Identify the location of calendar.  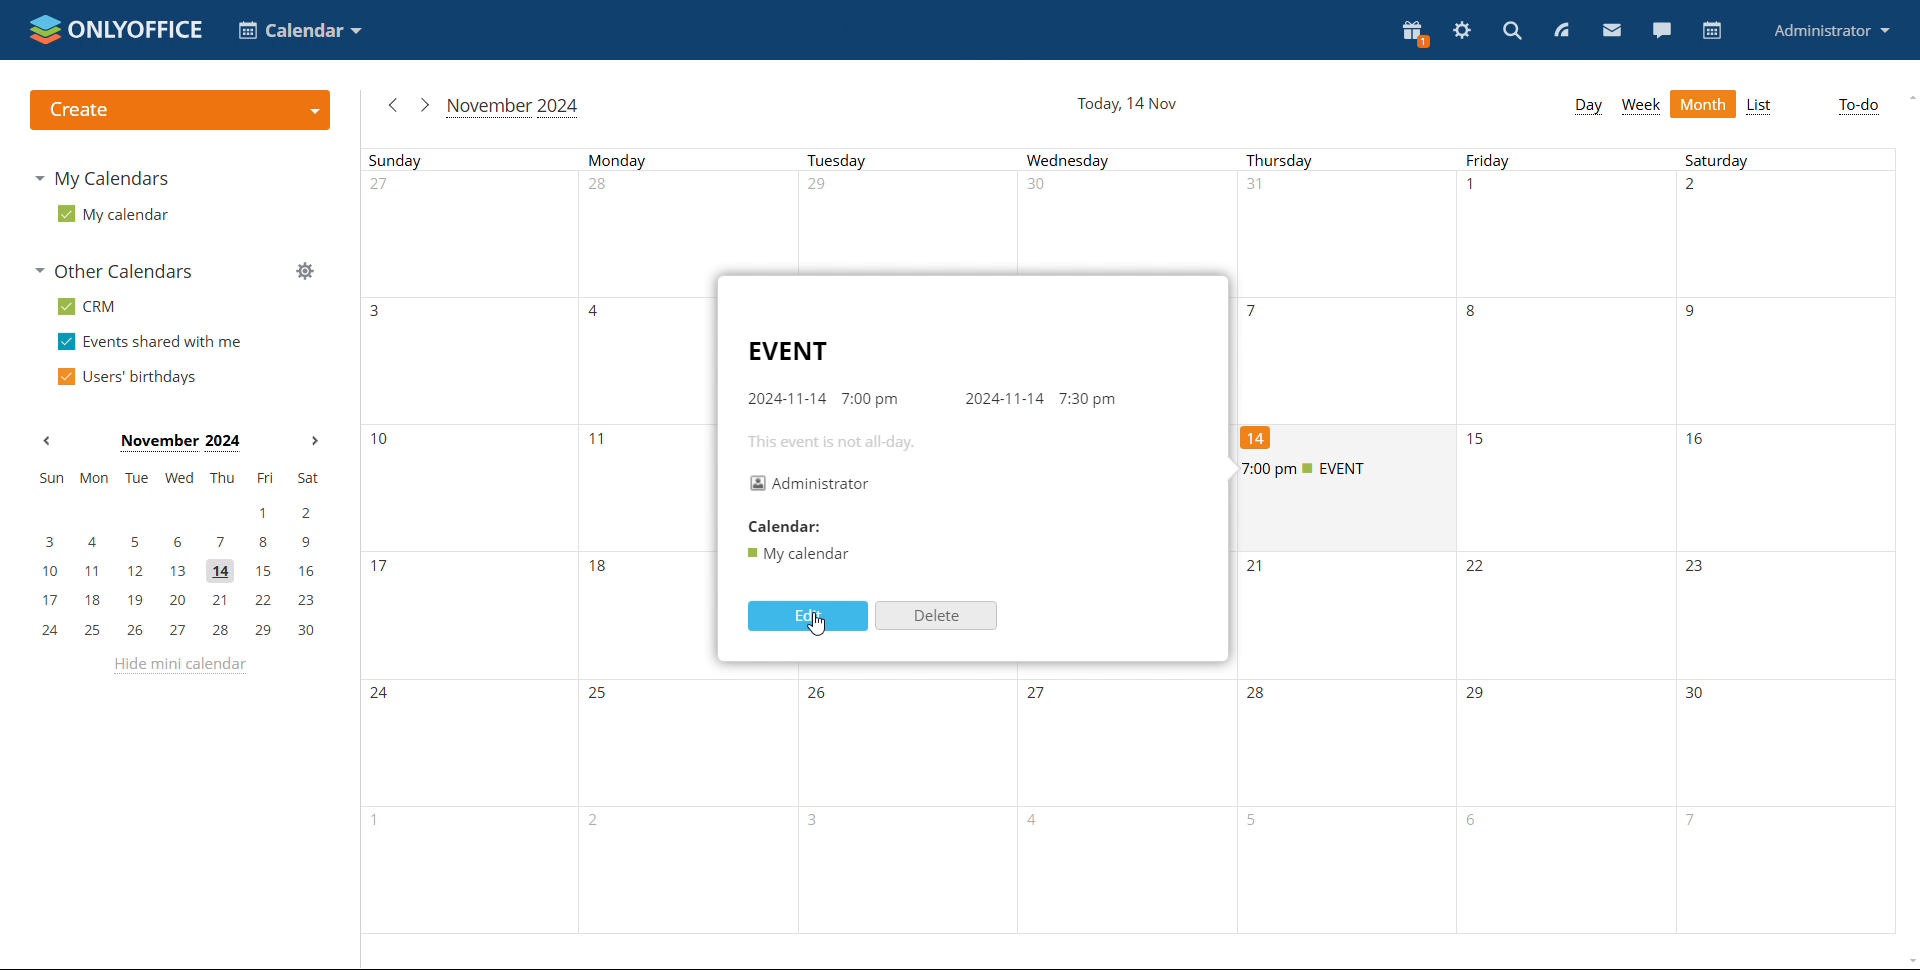
(794, 526).